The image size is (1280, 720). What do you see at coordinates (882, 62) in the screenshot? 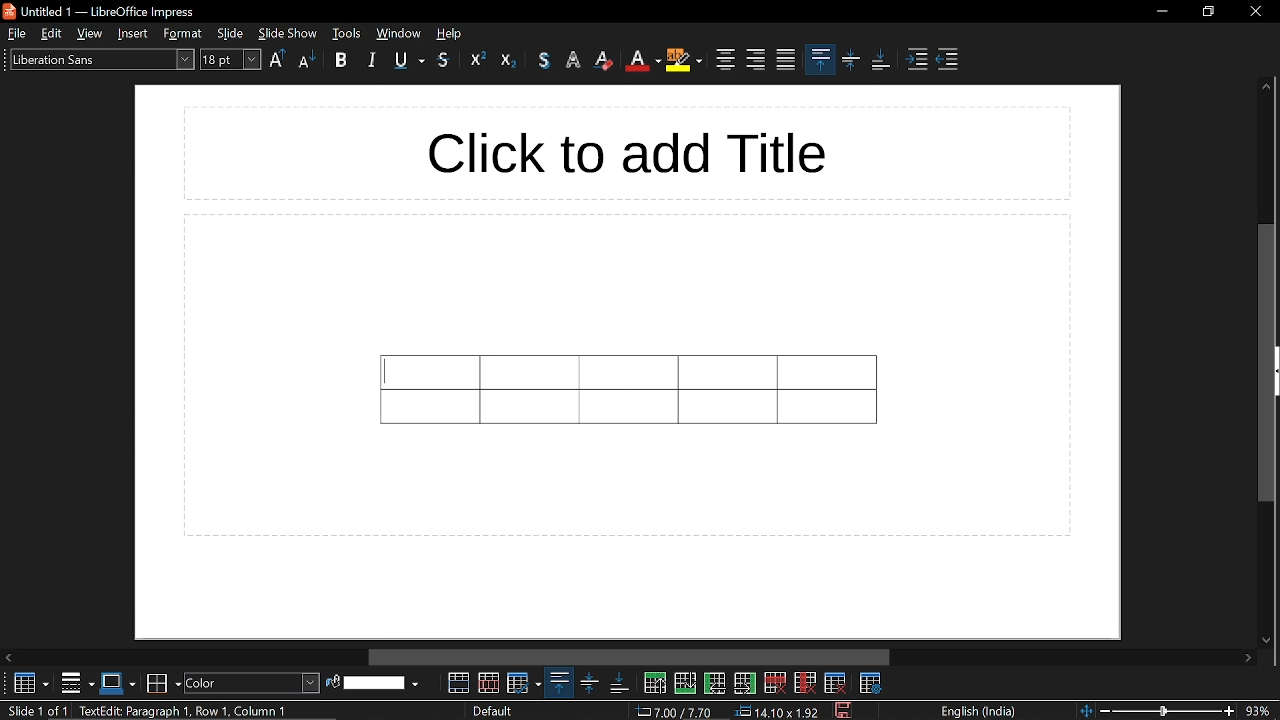
I see `align bottom` at bounding box center [882, 62].